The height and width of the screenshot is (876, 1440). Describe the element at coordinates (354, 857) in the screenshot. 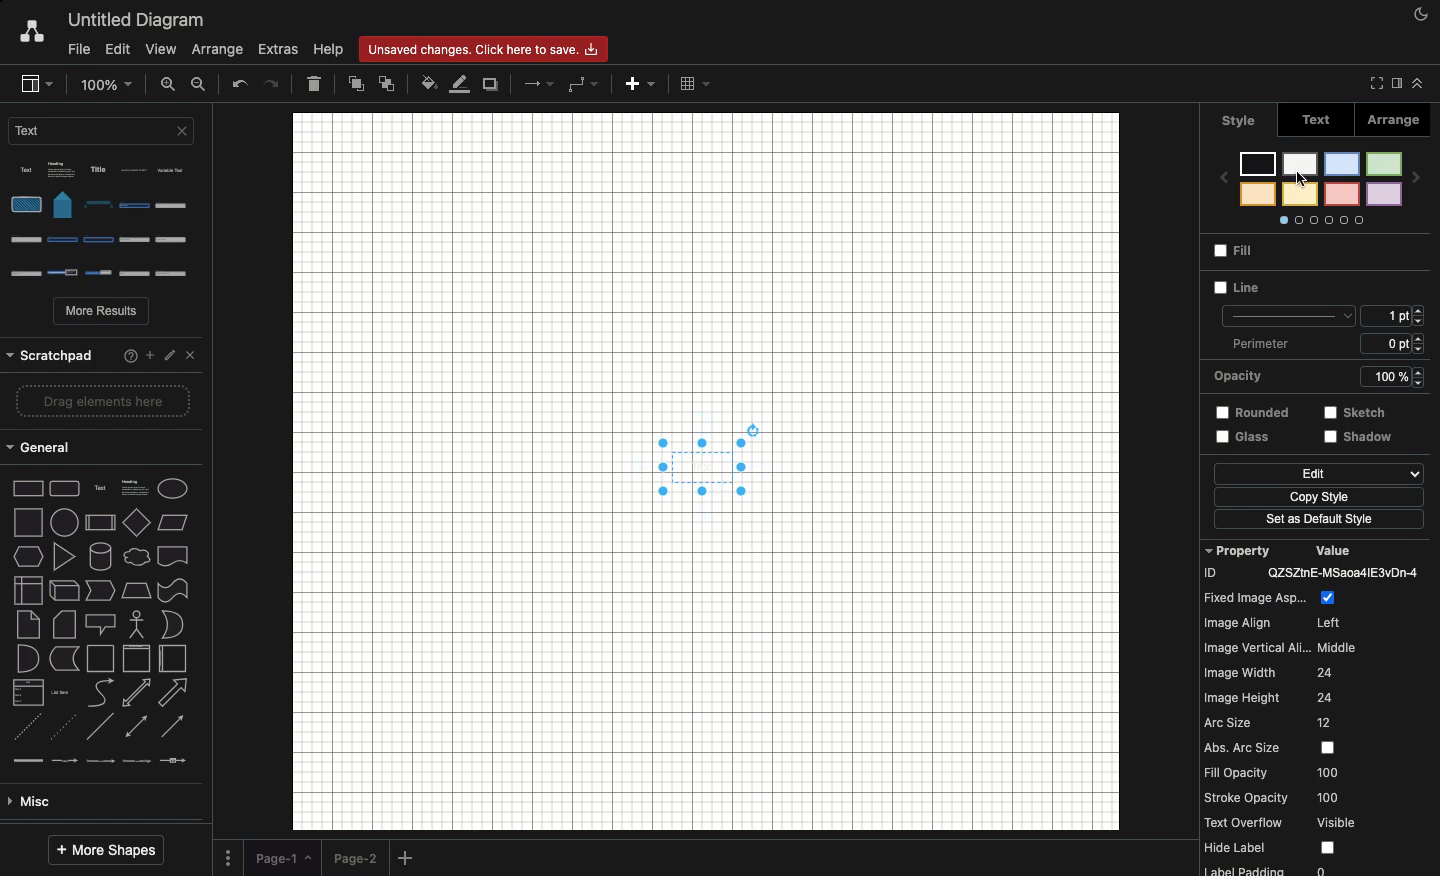

I see `Page 2` at that location.